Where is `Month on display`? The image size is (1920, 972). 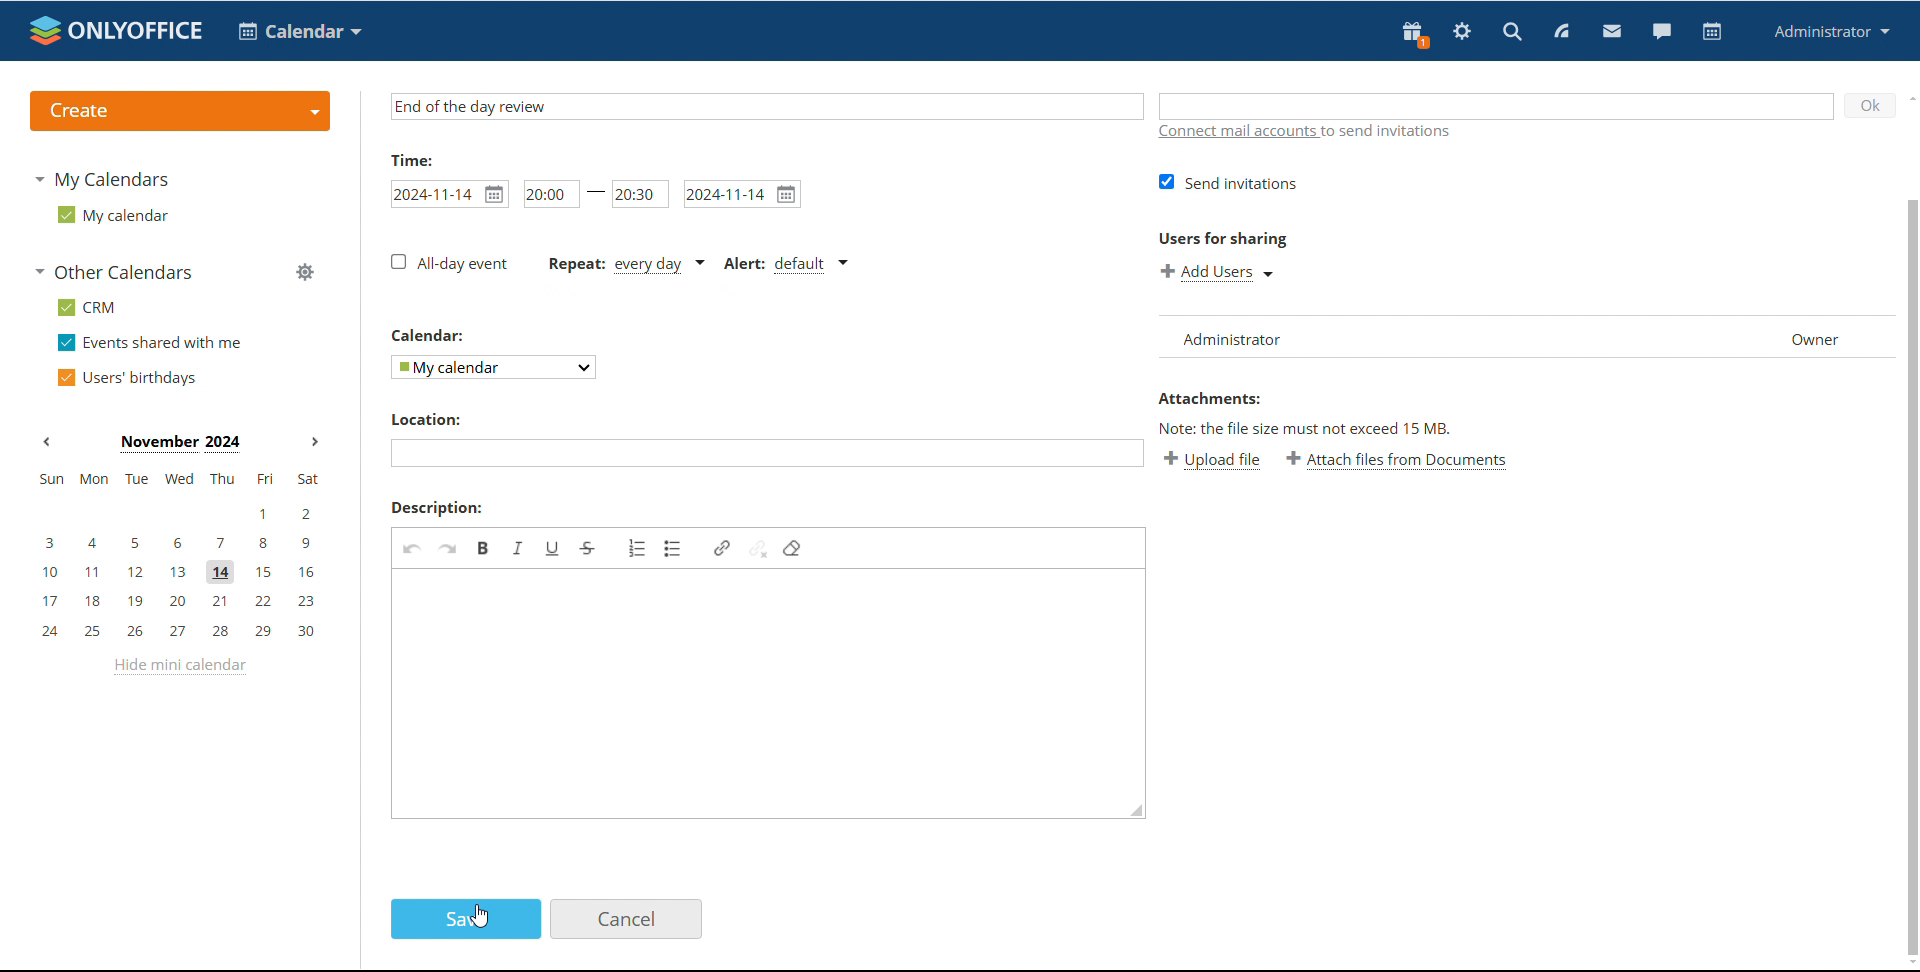
Month on display is located at coordinates (180, 444).